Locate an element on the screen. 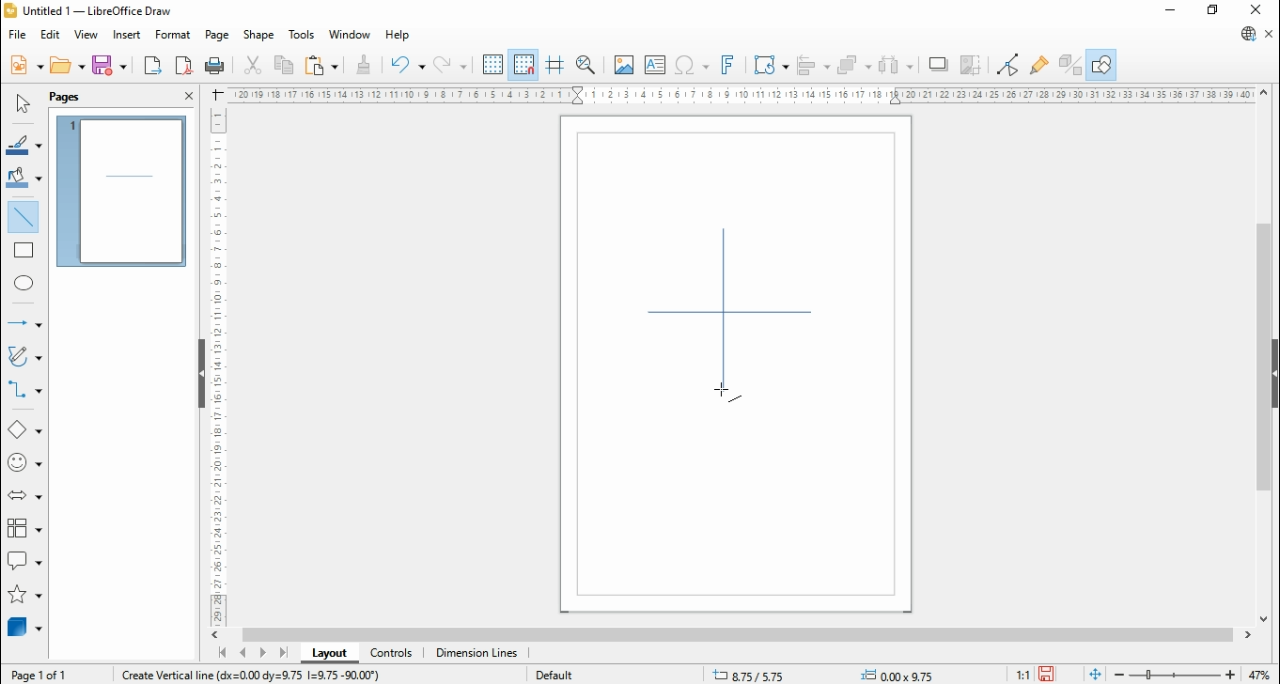 The height and width of the screenshot is (684, 1280). restore is located at coordinates (1214, 11).